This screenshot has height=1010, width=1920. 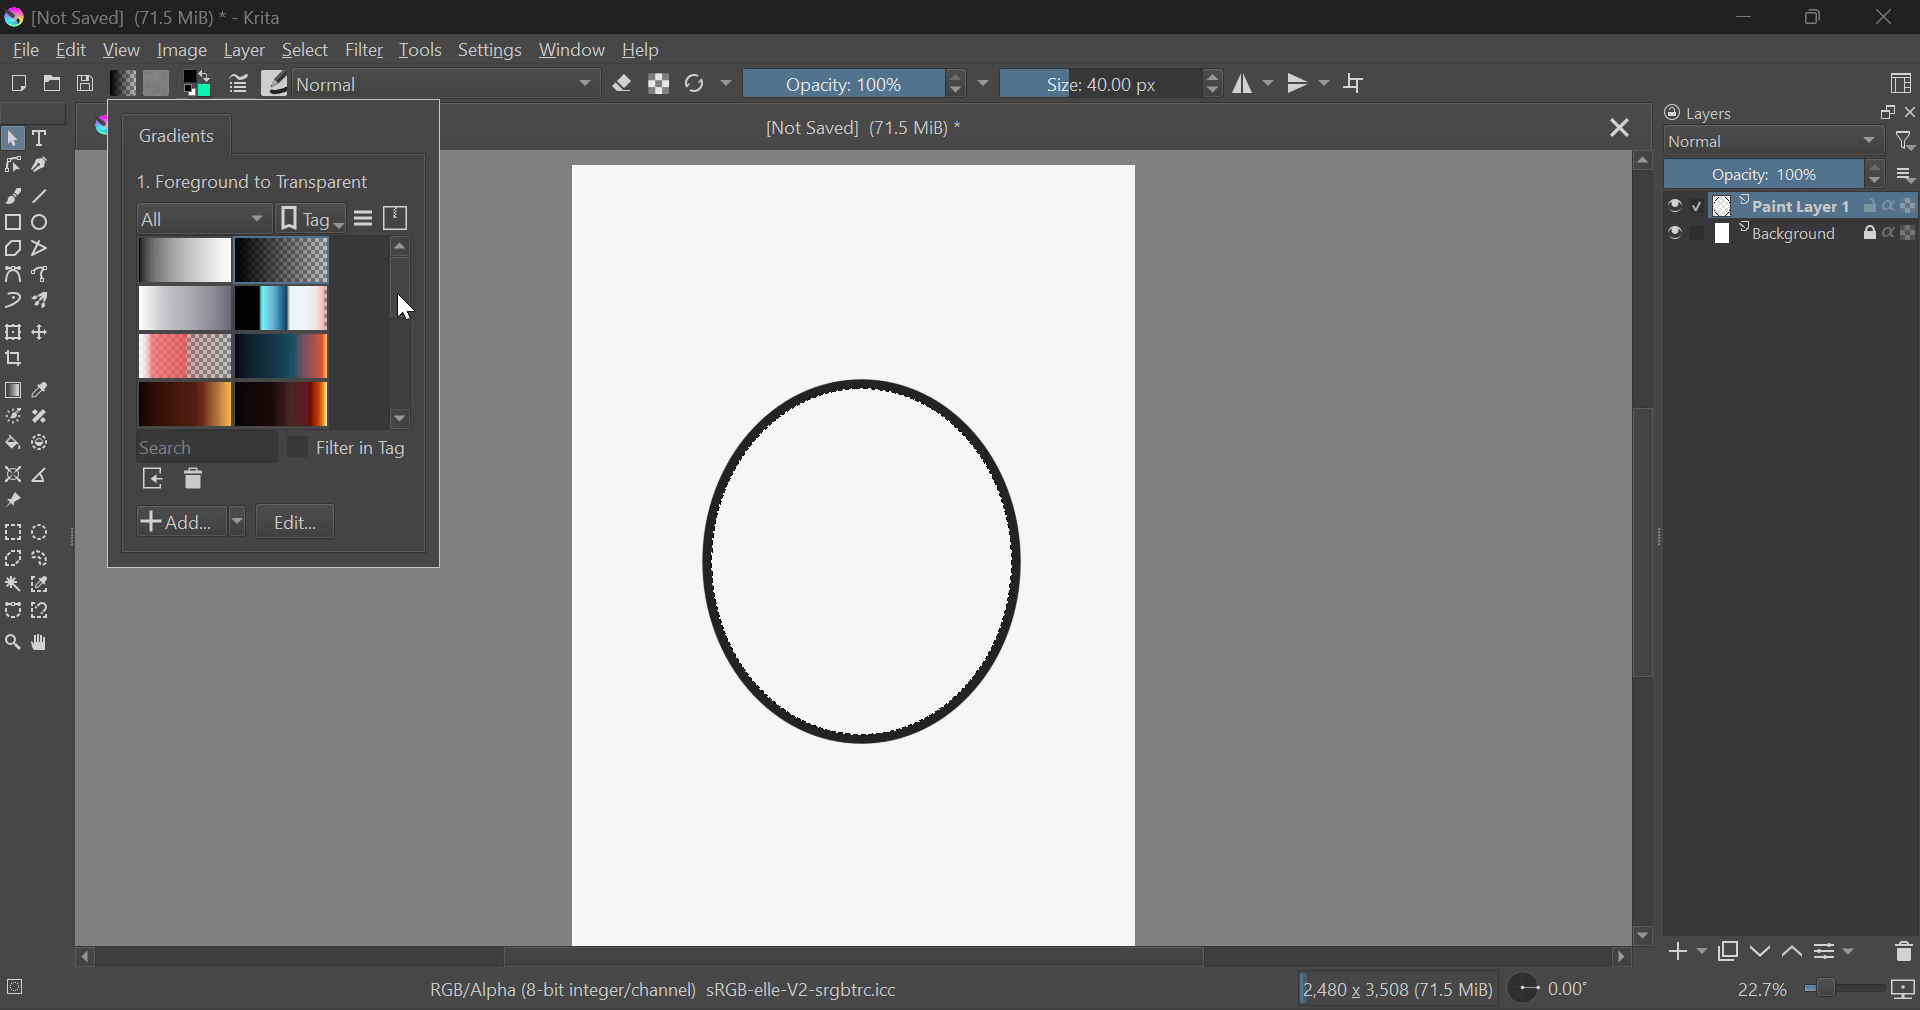 I want to click on Calligraphic Tool, so click(x=43, y=169).